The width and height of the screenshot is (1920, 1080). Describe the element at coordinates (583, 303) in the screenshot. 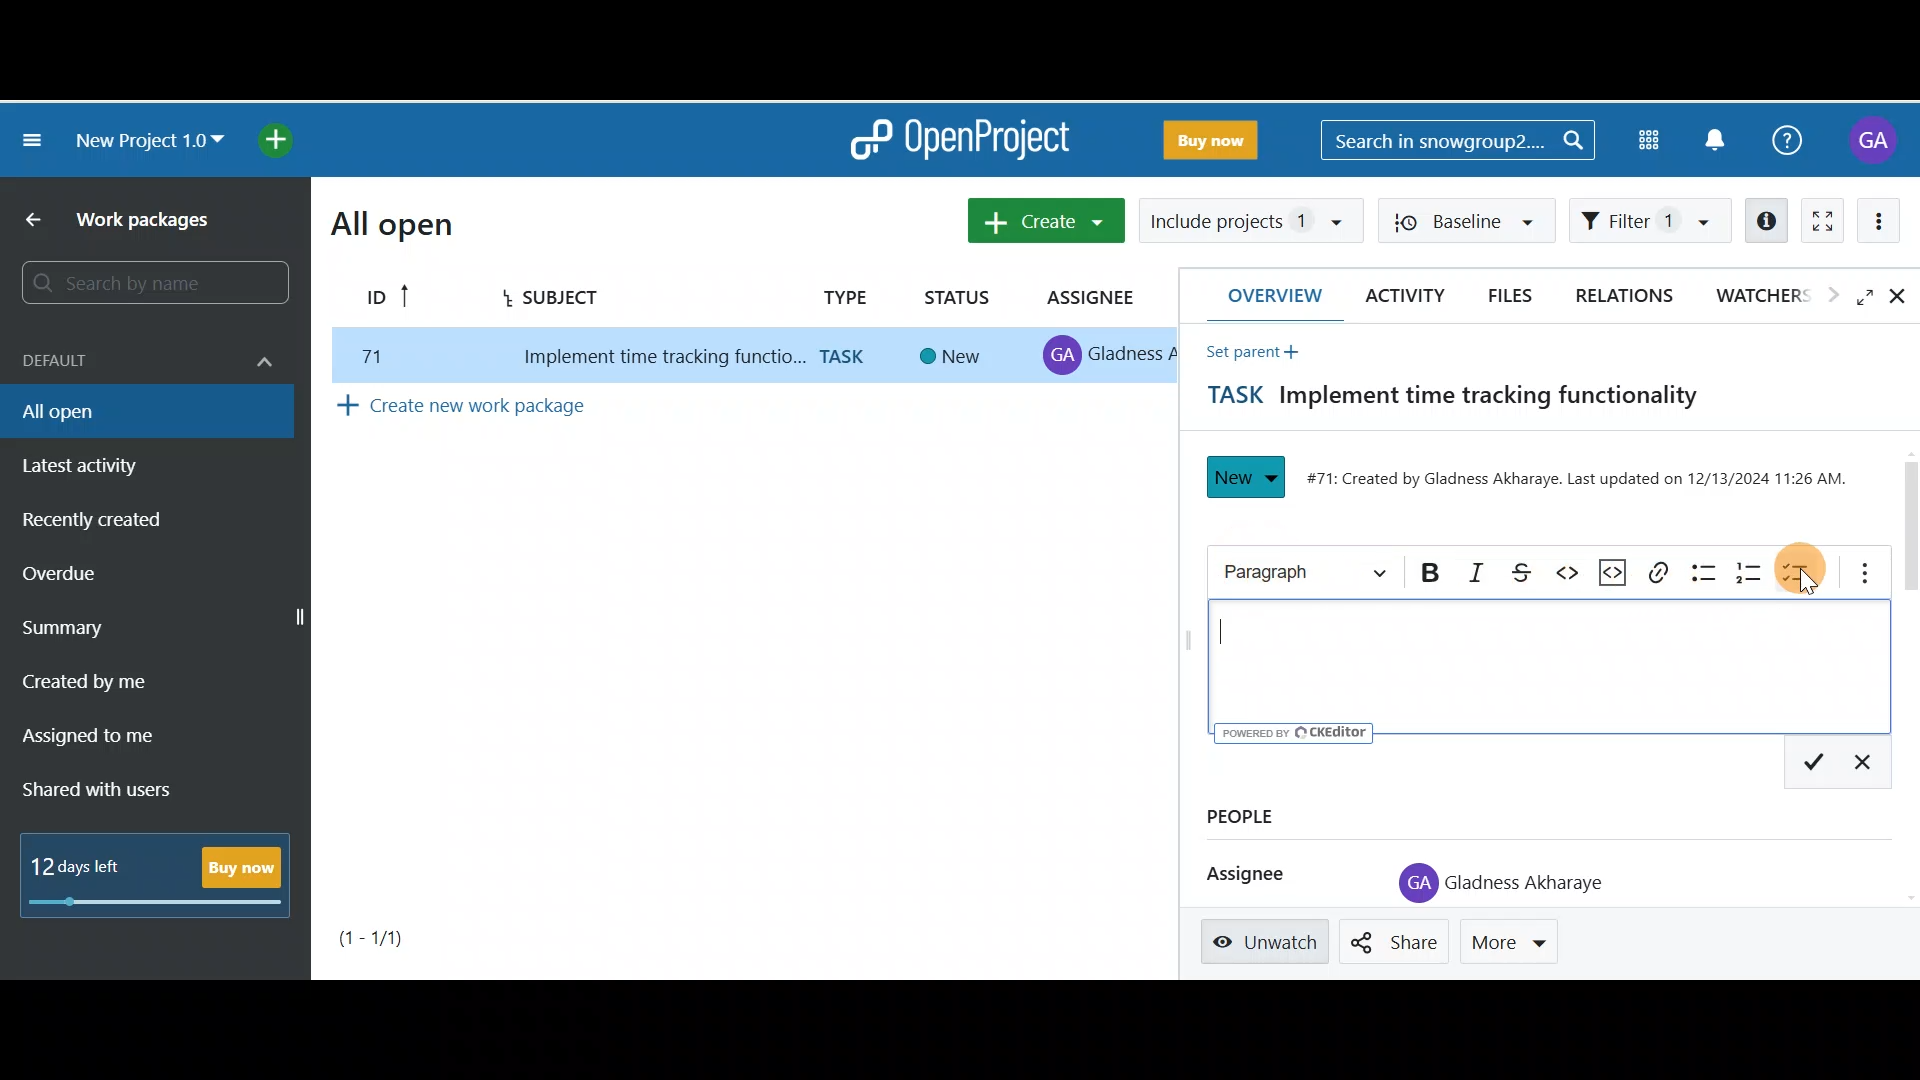

I see `Subject` at that location.